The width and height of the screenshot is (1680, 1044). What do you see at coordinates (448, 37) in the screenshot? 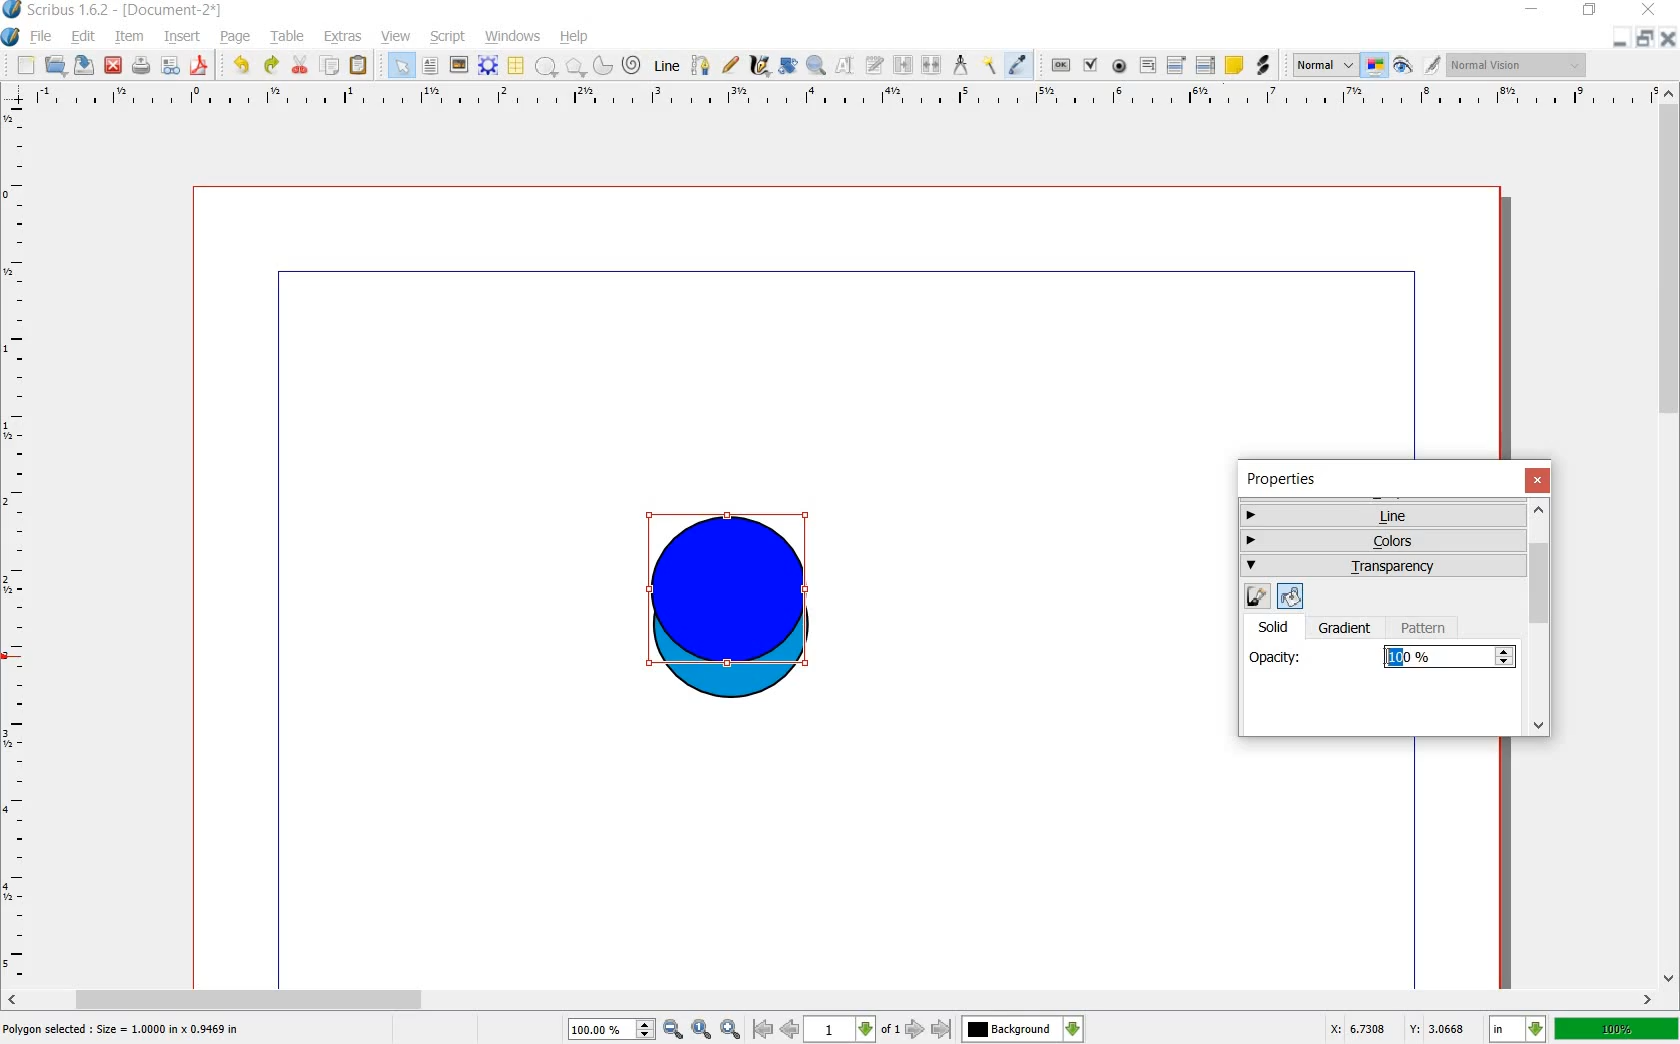
I see `script` at bounding box center [448, 37].